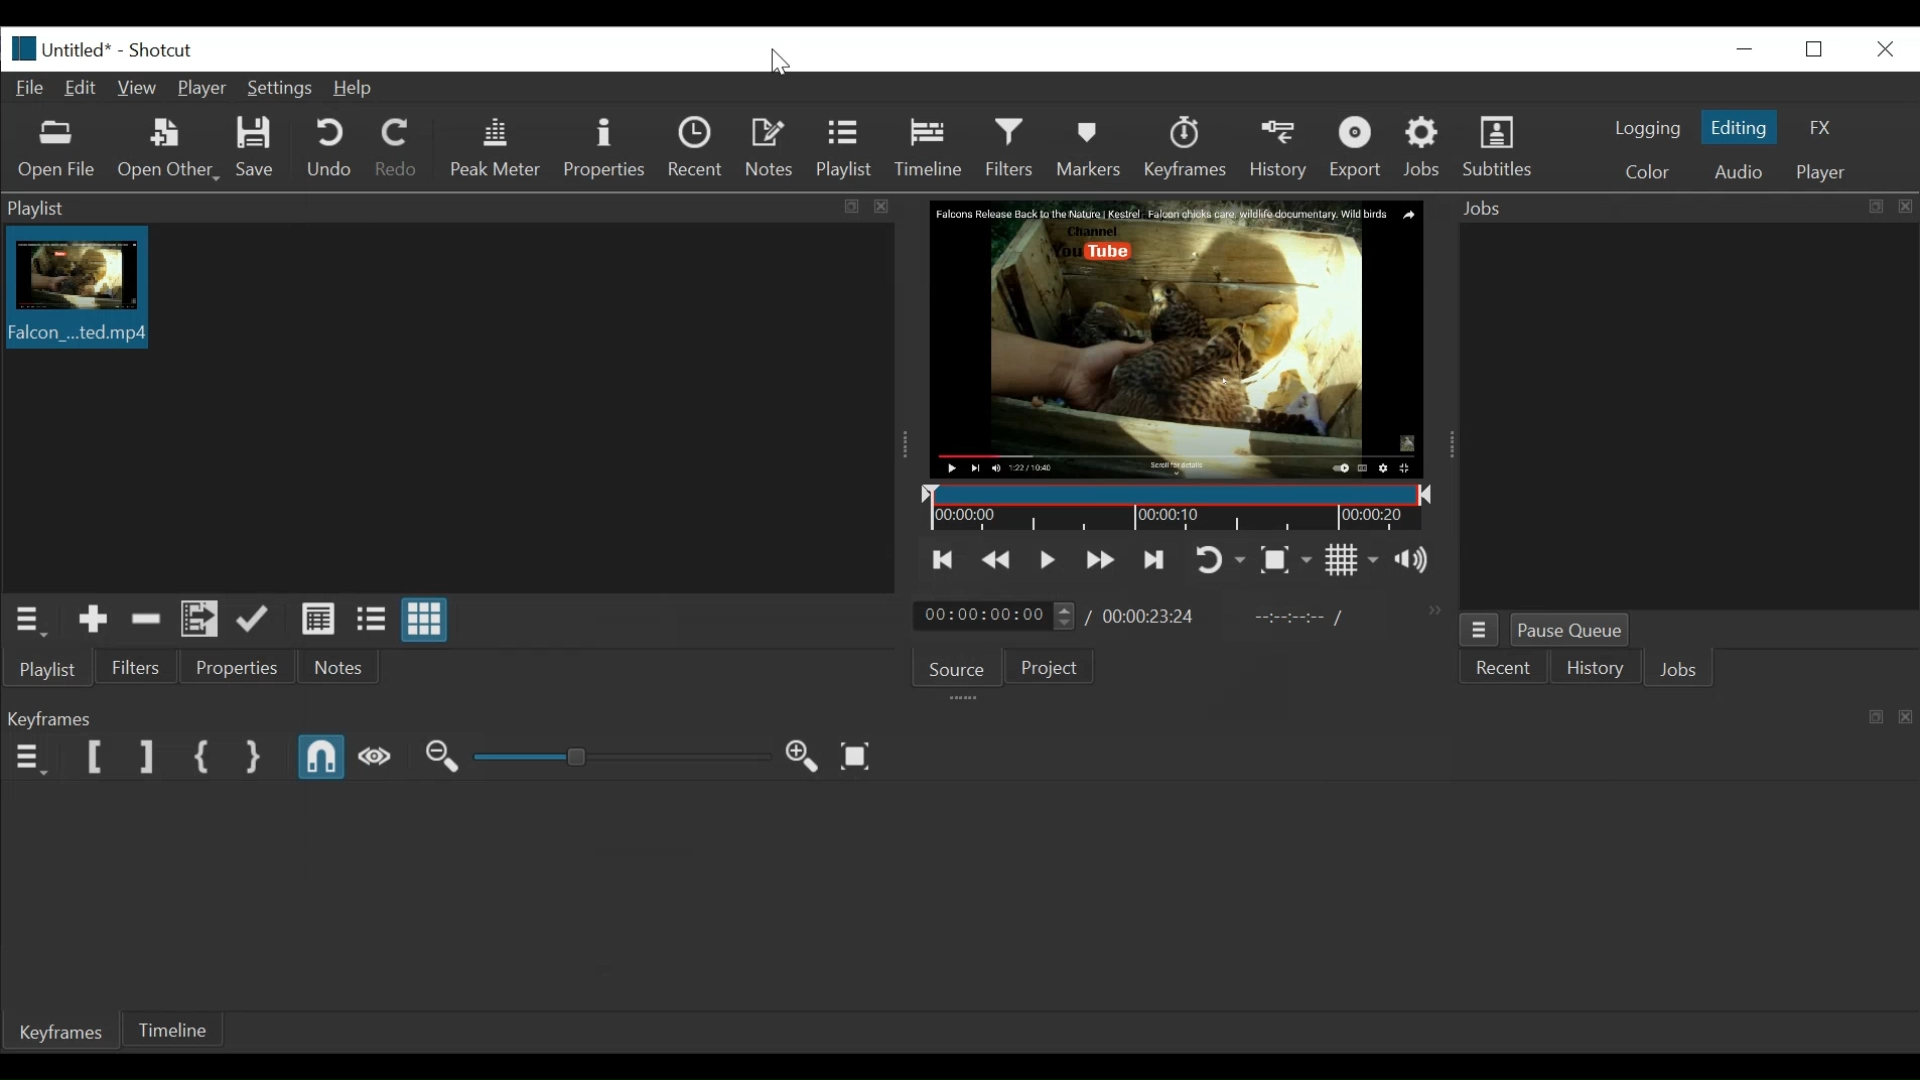 This screenshot has height=1080, width=1920. I want to click on Recent, so click(1503, 669).